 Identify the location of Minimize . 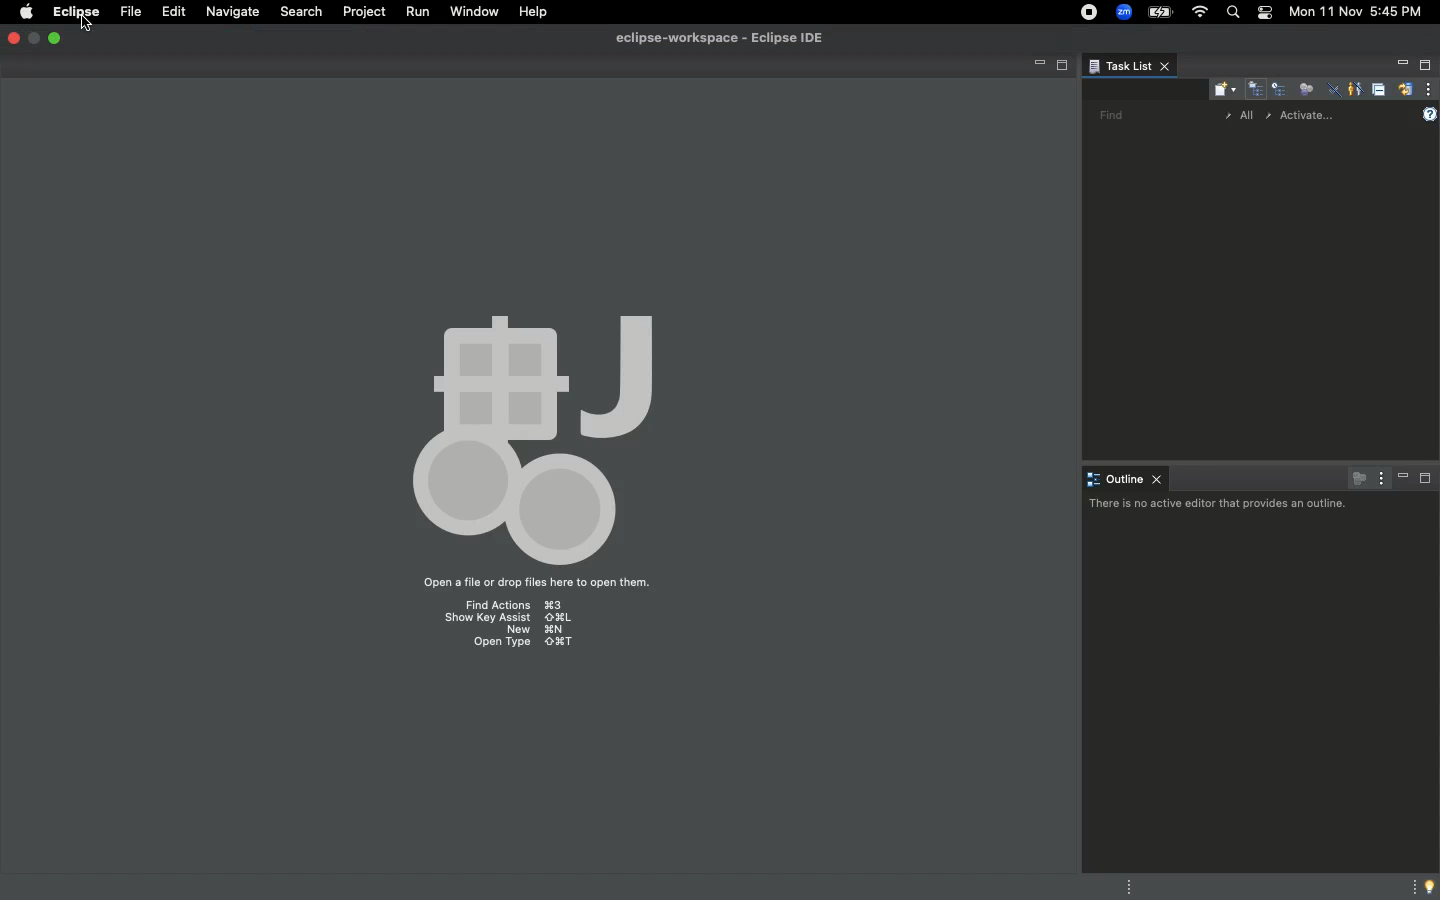
(1399, 66).